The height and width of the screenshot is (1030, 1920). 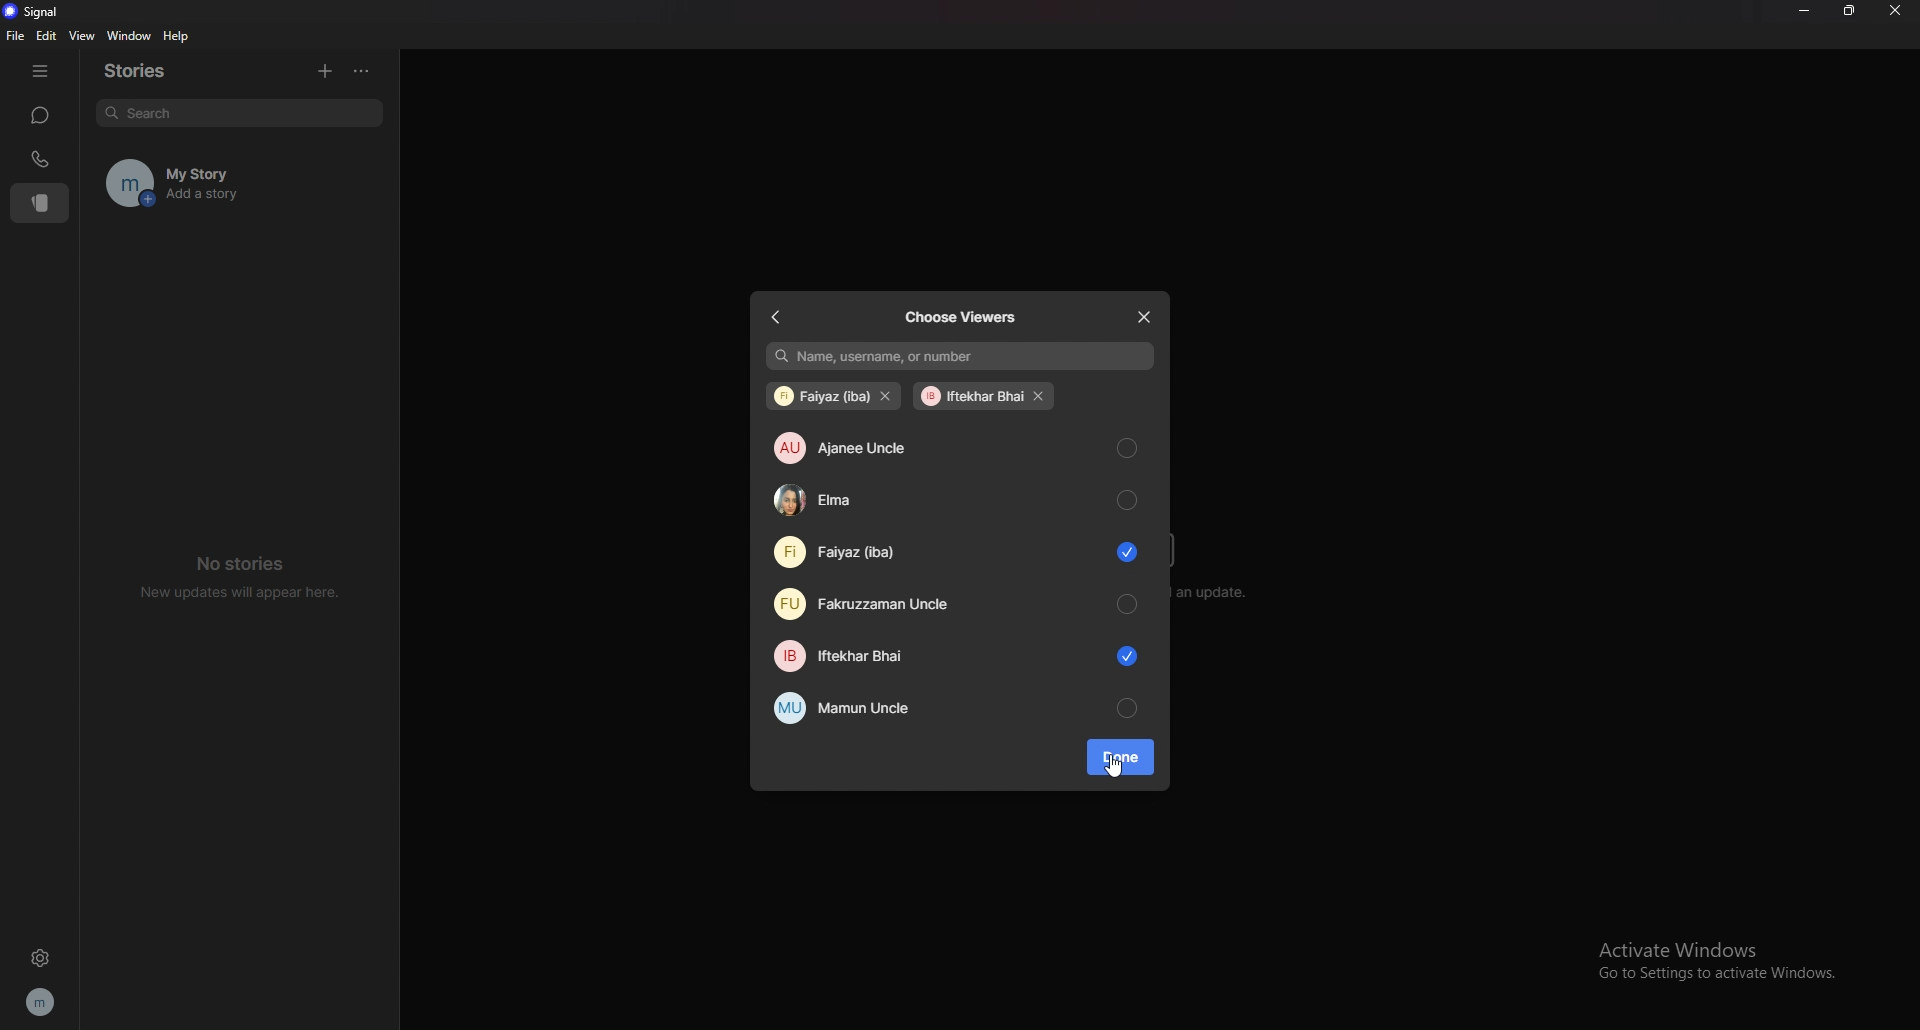 I want to click on close, so click(x=1146, y=317).